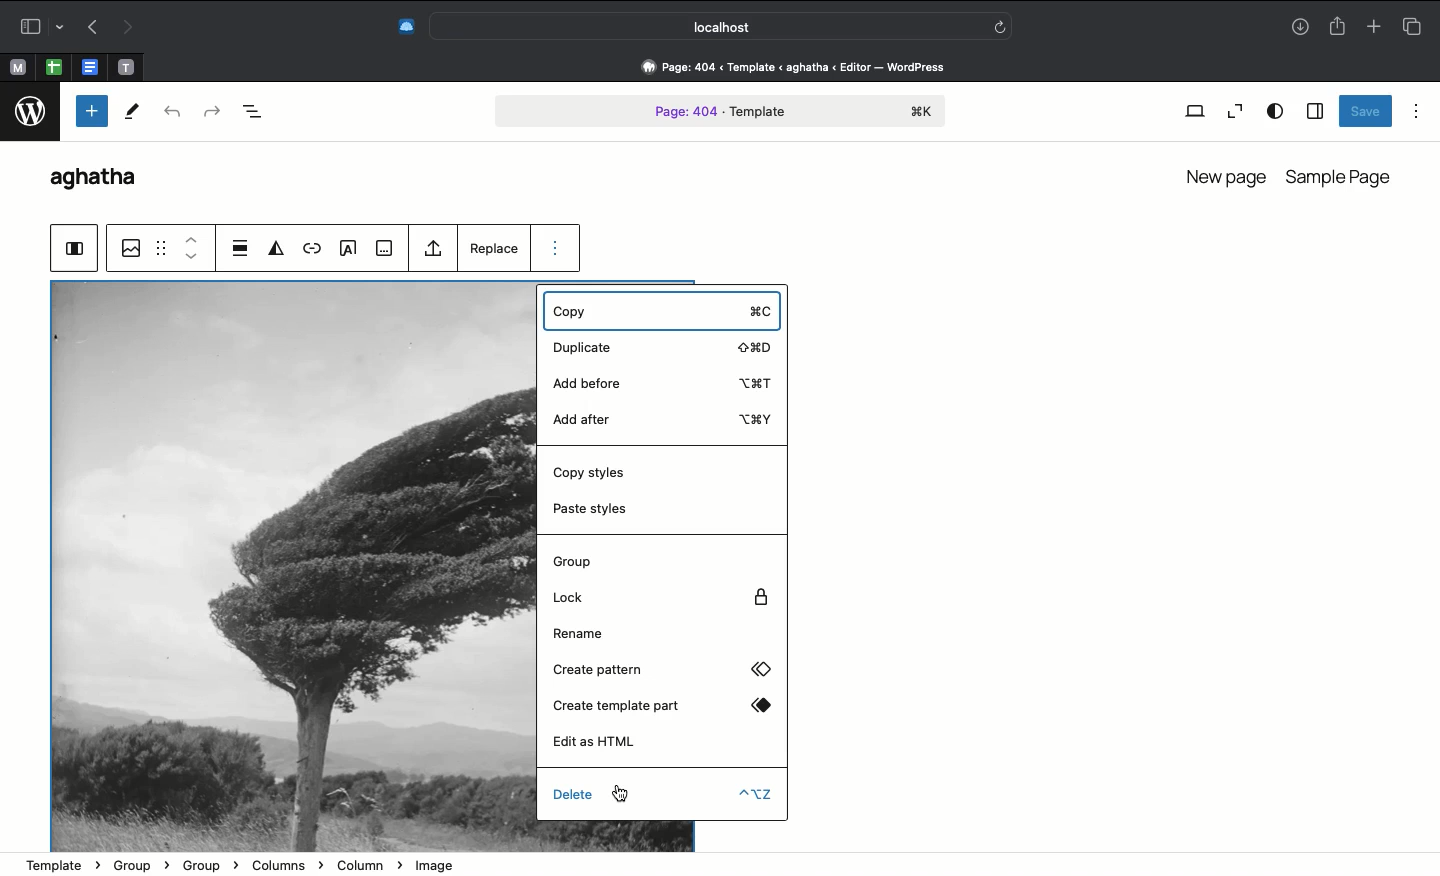 Image resolution: width=1440 pixels, height=876 pixels. Describe the element at coordinates (665, 315) in the screenshot. I see `Copy` at that location.